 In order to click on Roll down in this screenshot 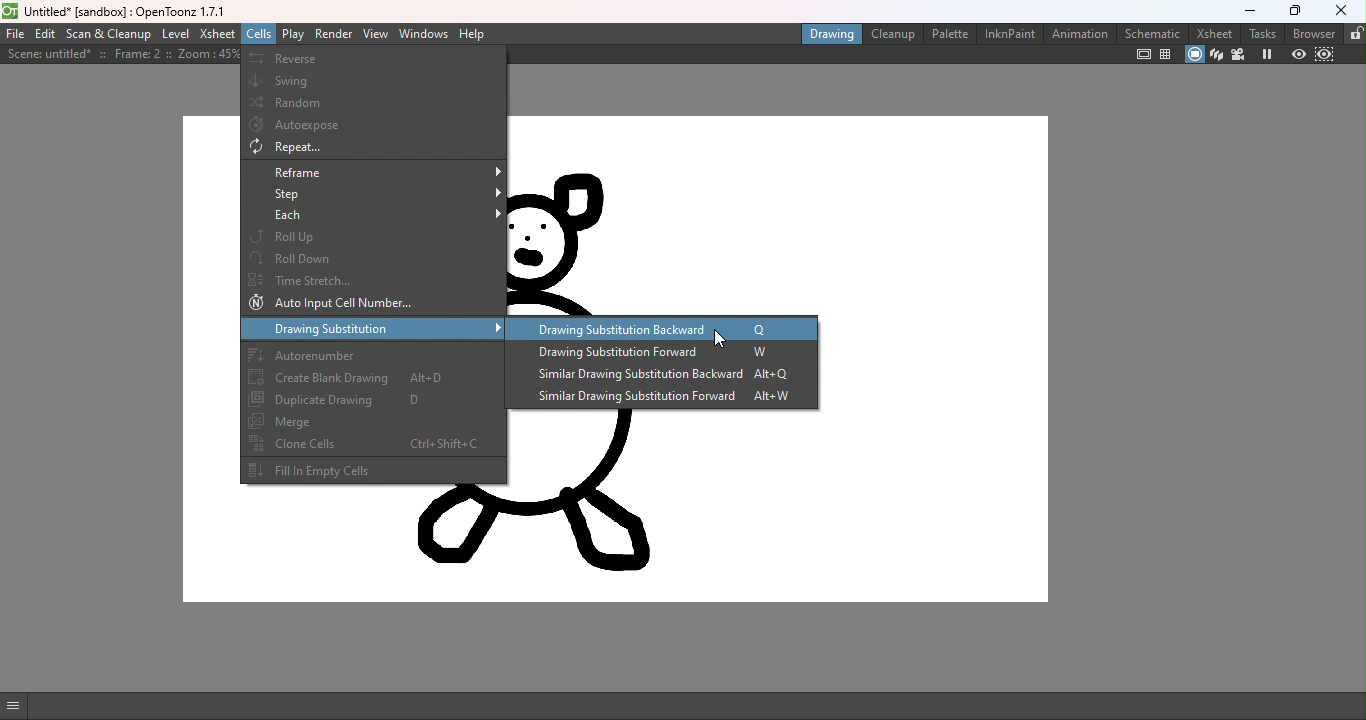, I will do `click(373, 257)`.